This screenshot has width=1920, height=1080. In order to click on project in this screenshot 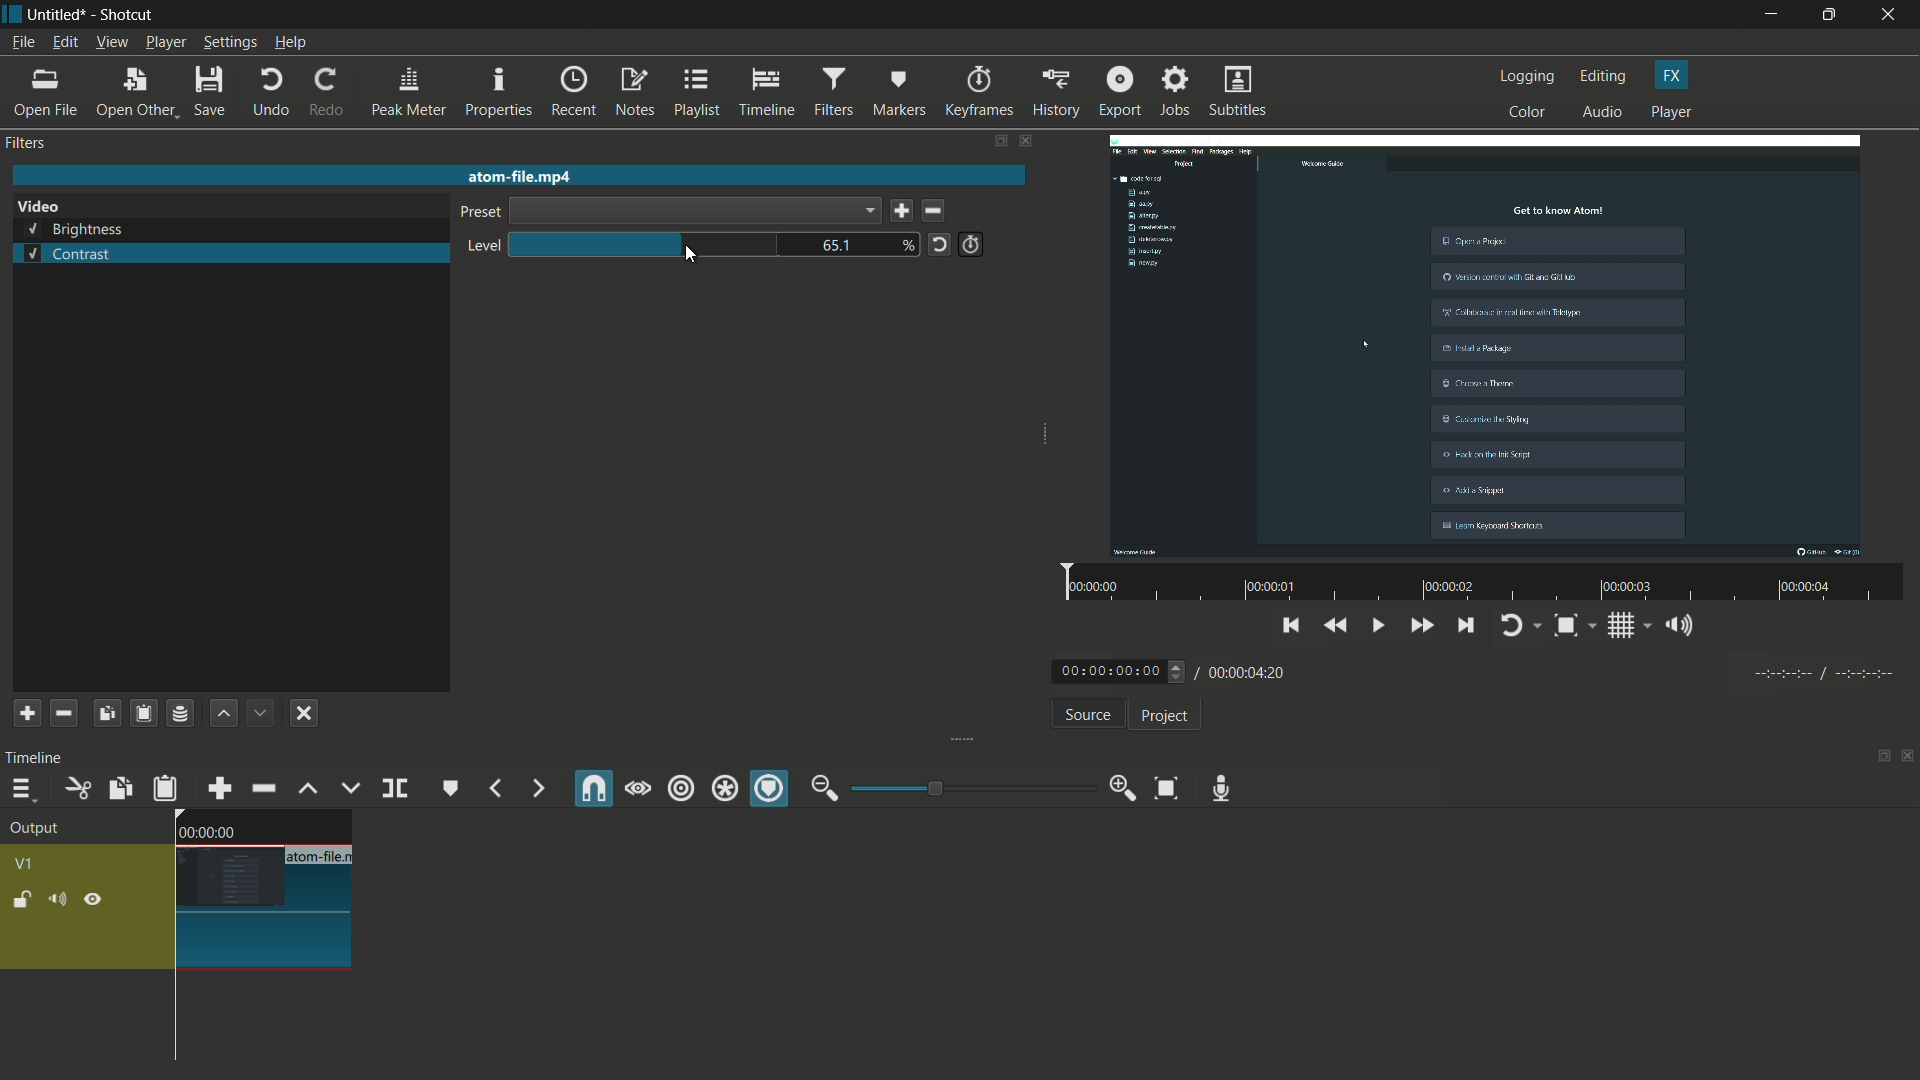, I will do `click(1162, 716)`.